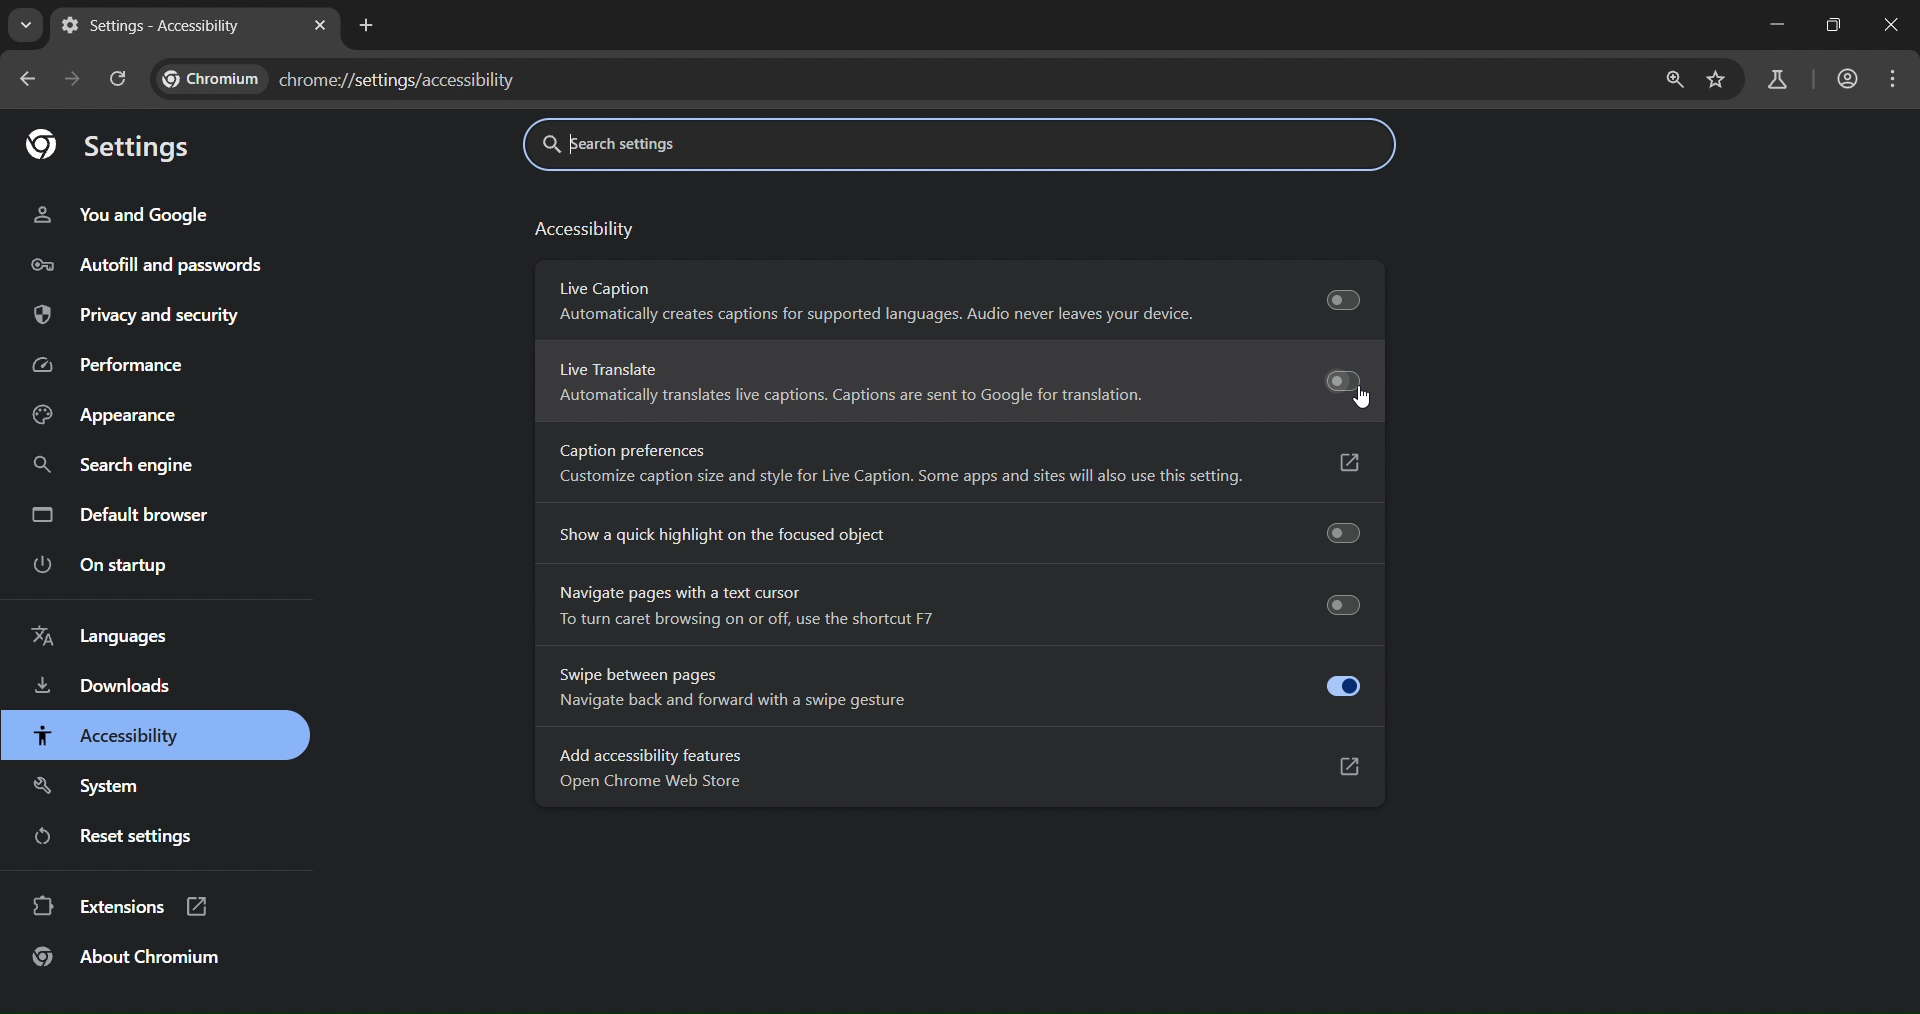 This screenshot has width=1920, height=1014. Describe the element at coordinates (118, 466) in the screenshot. I see `search engine` at that location.